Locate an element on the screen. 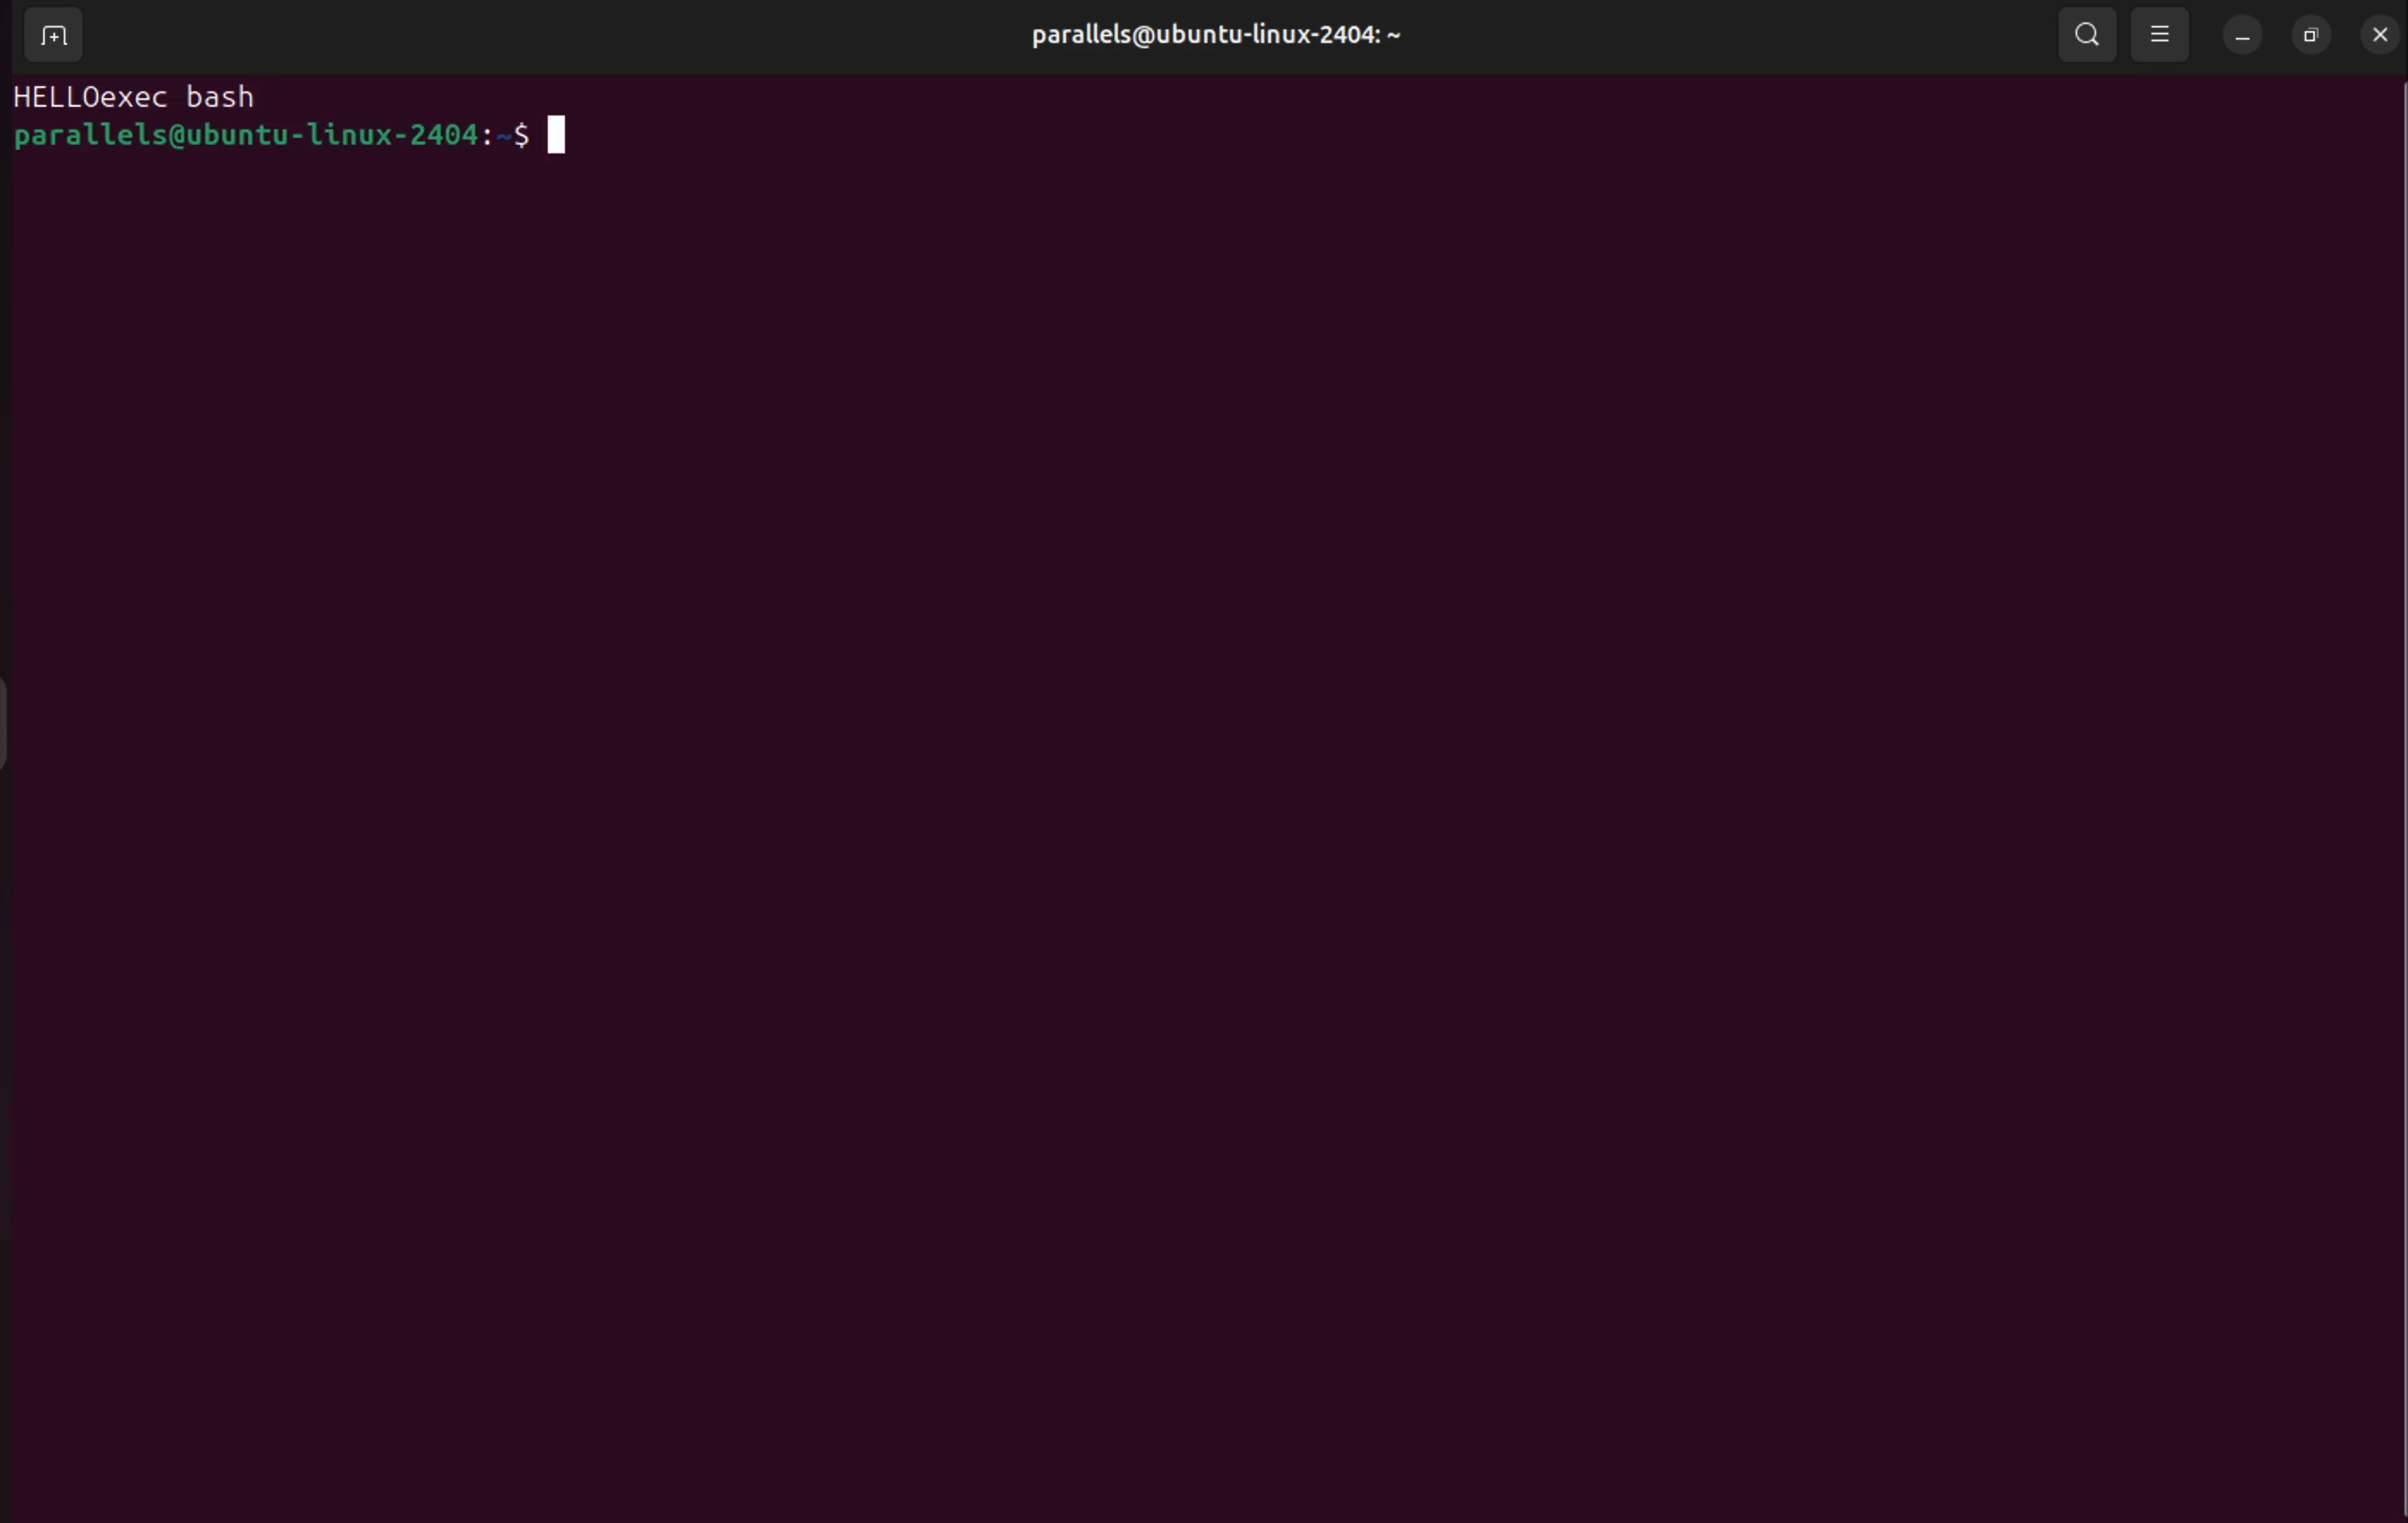 This screenshot has width=2408, height=1523. username is located at coordinates (1262, 37).